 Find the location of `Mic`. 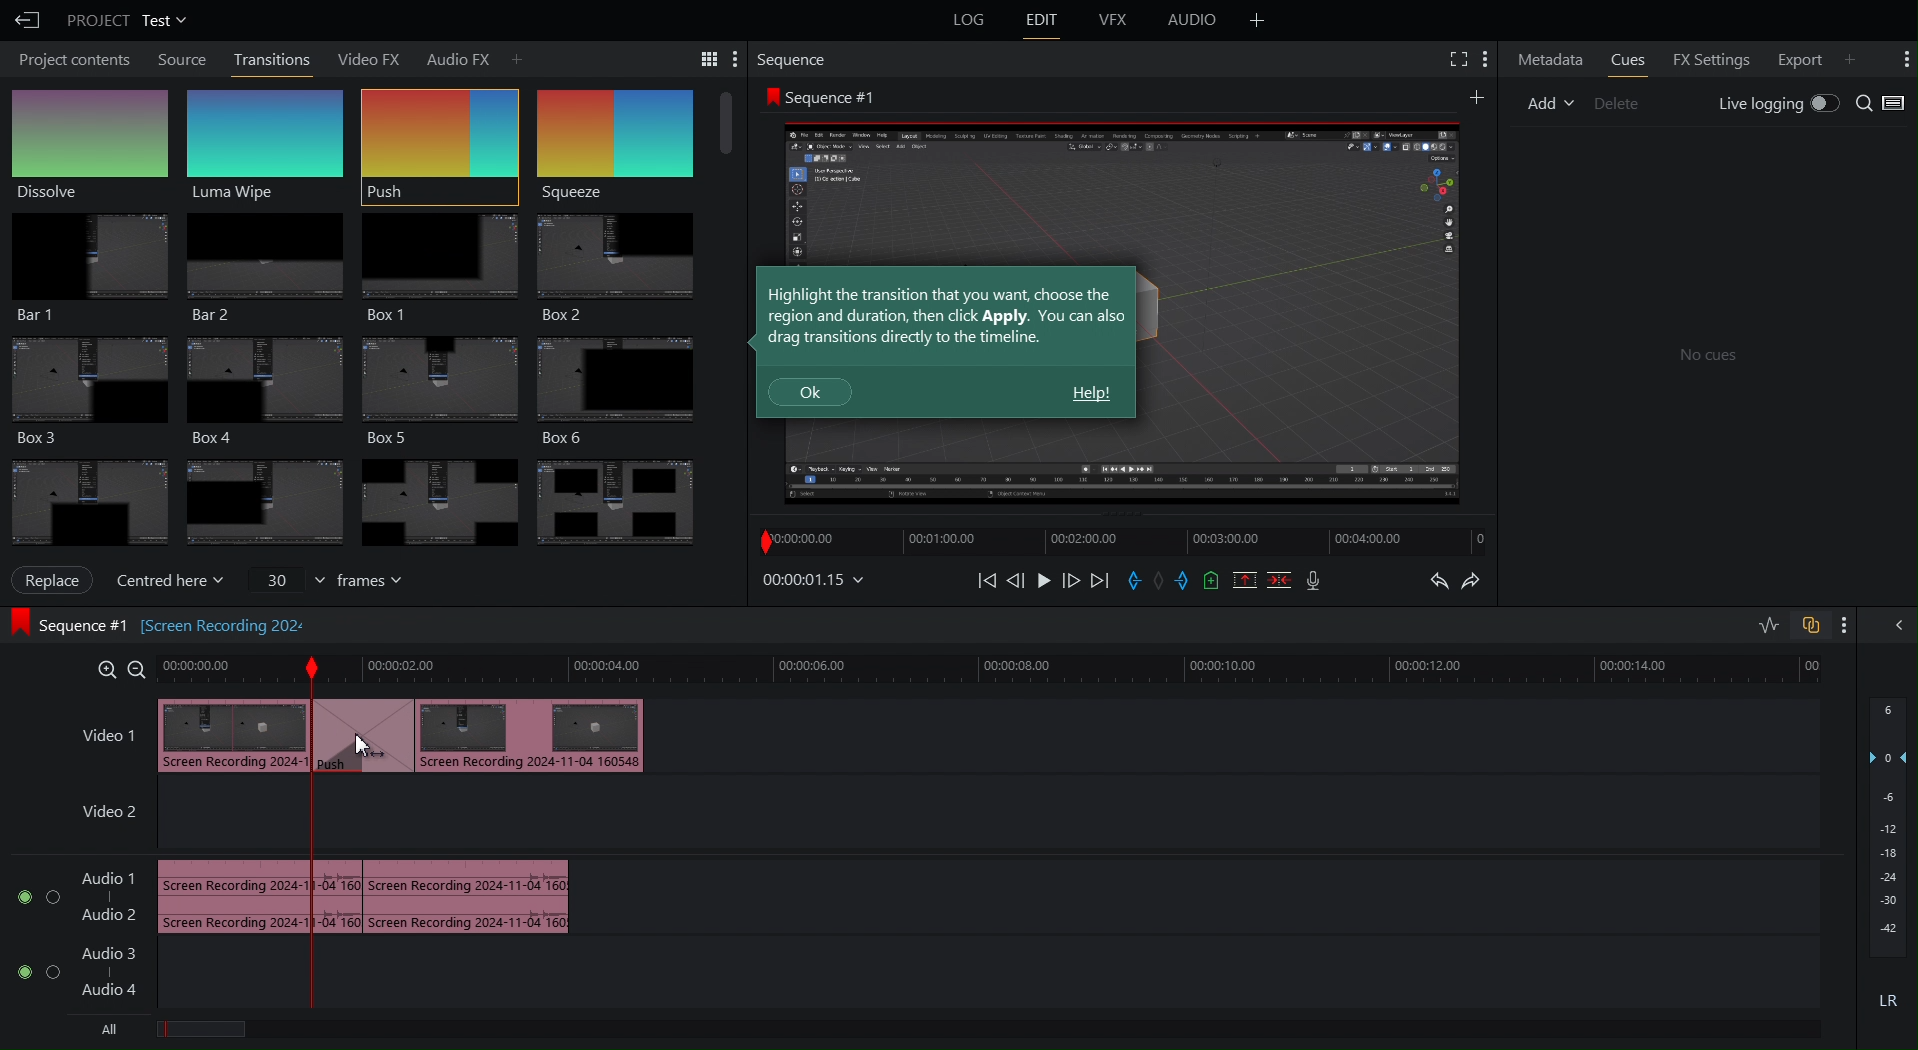

Mic is located at coordinates (1314, 582).